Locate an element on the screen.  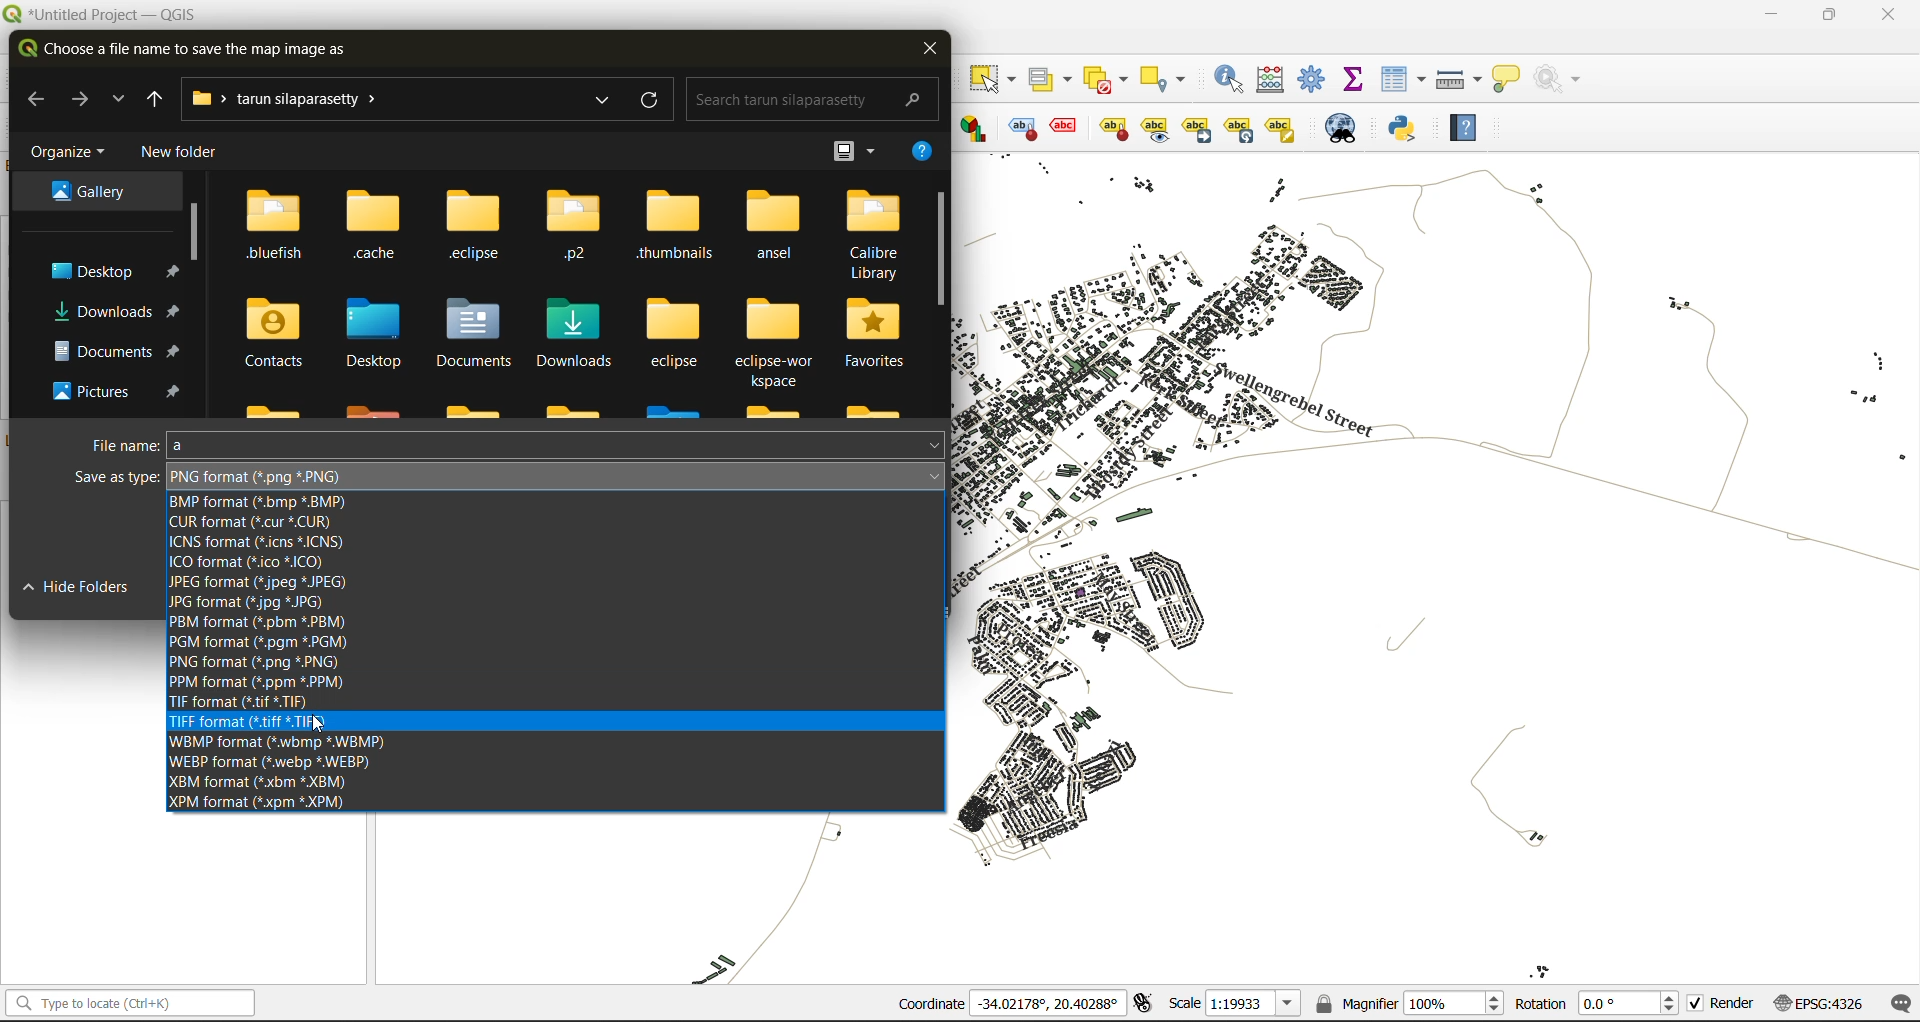
status bar is located at coordinates (127, 1004).